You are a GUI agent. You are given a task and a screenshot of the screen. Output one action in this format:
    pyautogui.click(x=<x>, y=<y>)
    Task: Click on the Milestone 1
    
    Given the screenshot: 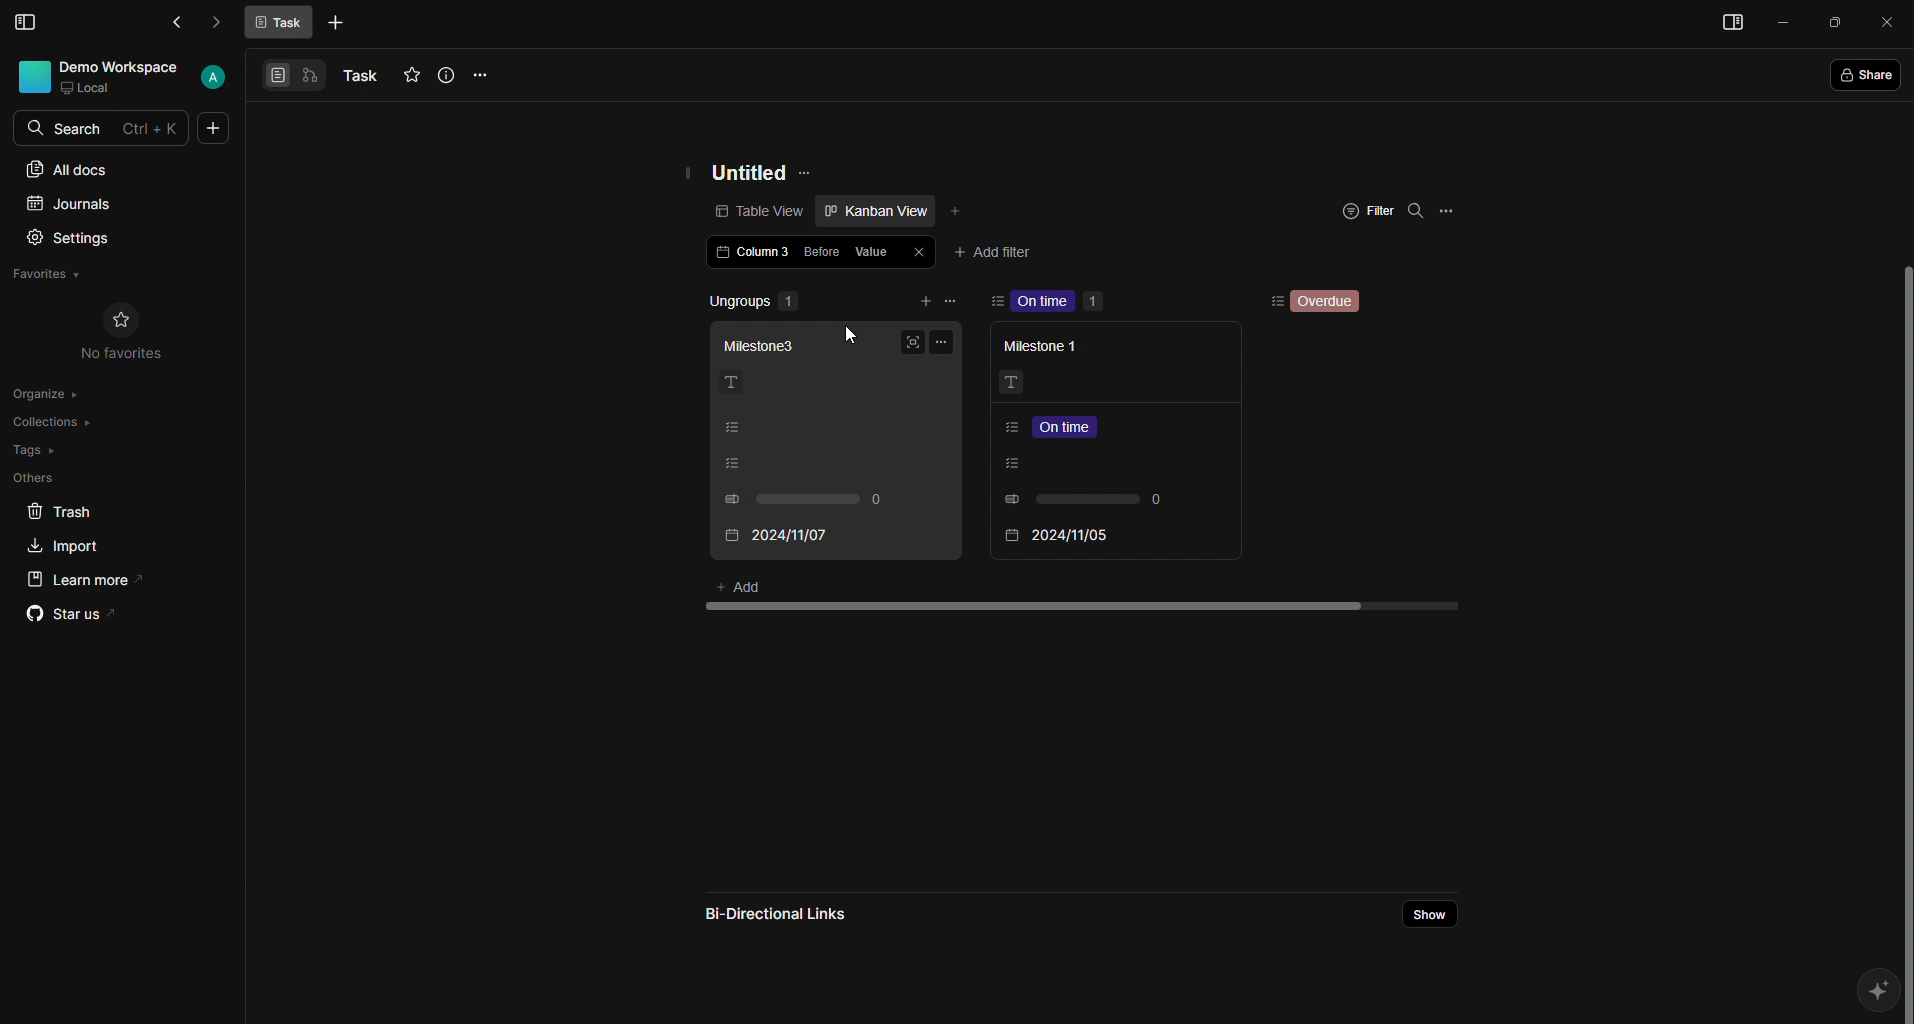 What is the action you would take?
    pyautogui.click(x=1050, y=347)
    